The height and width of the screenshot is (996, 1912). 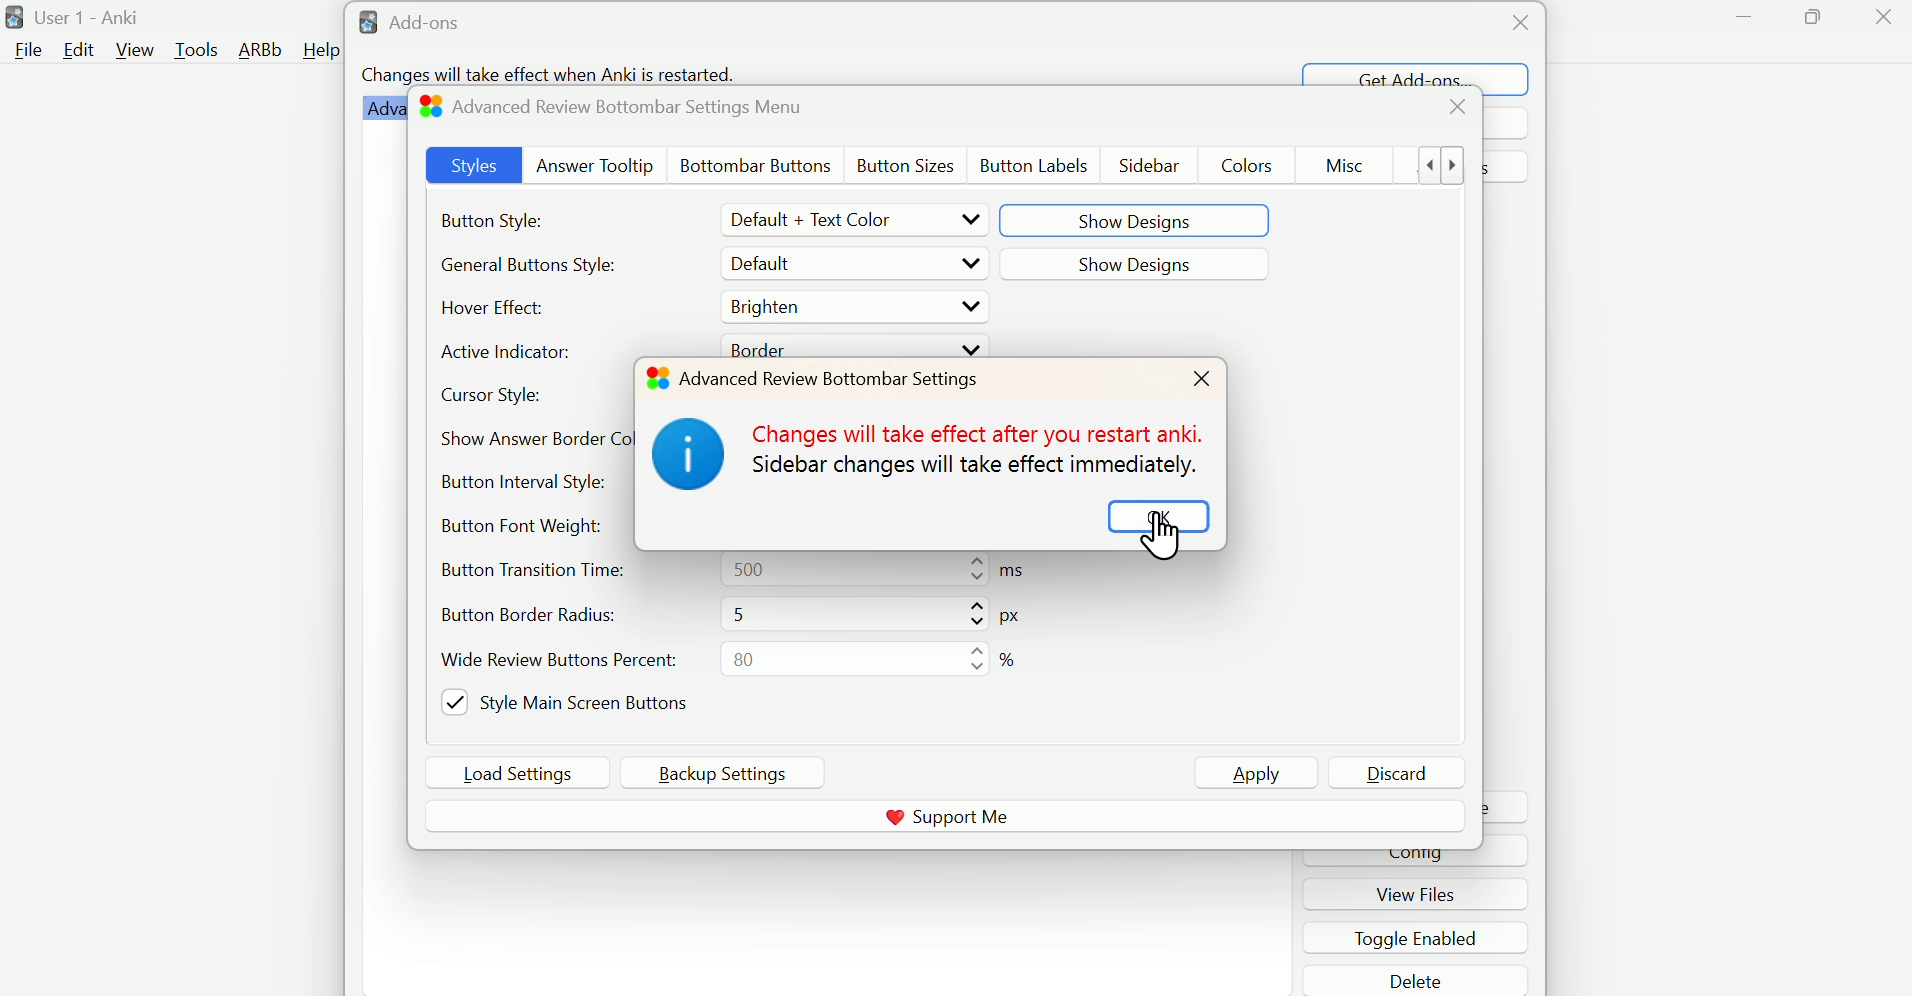 I want to click on Show Designss, so click(x=1124, y=266).